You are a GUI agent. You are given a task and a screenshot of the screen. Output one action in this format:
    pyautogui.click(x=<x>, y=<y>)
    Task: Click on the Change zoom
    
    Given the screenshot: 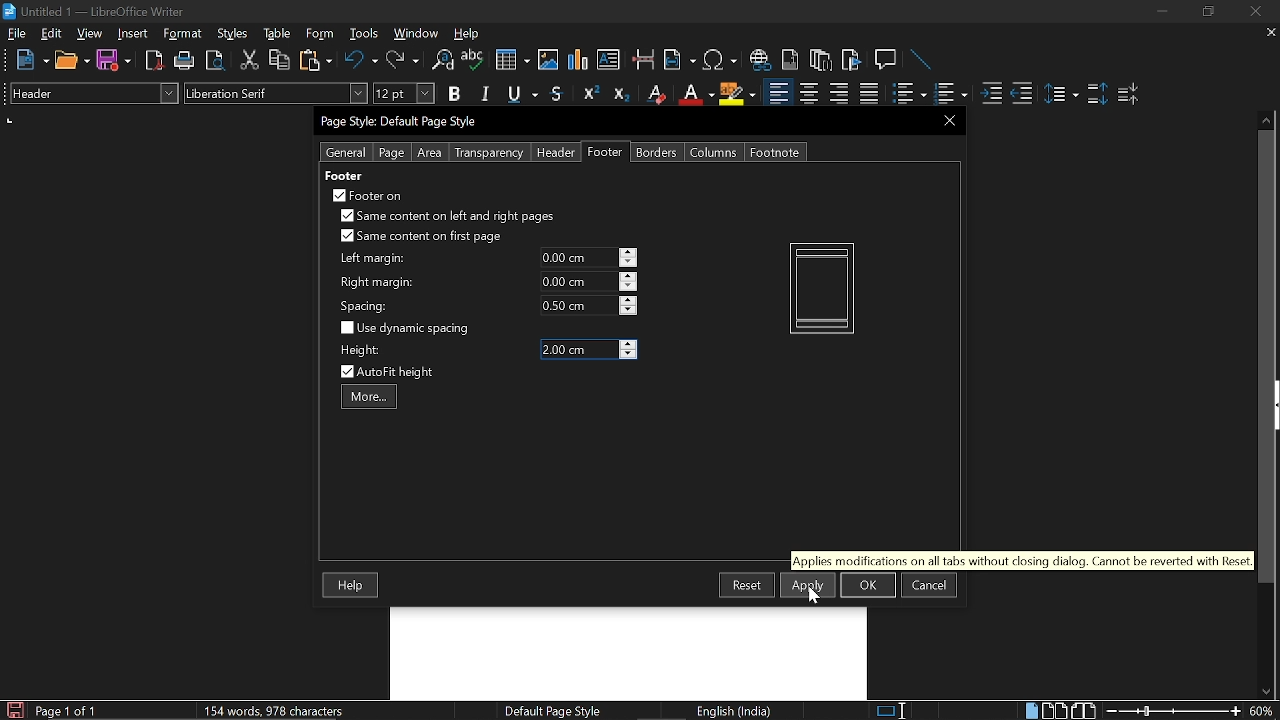 What is the action you would take?
    pyautogui.click(x=1174, y=711)
    